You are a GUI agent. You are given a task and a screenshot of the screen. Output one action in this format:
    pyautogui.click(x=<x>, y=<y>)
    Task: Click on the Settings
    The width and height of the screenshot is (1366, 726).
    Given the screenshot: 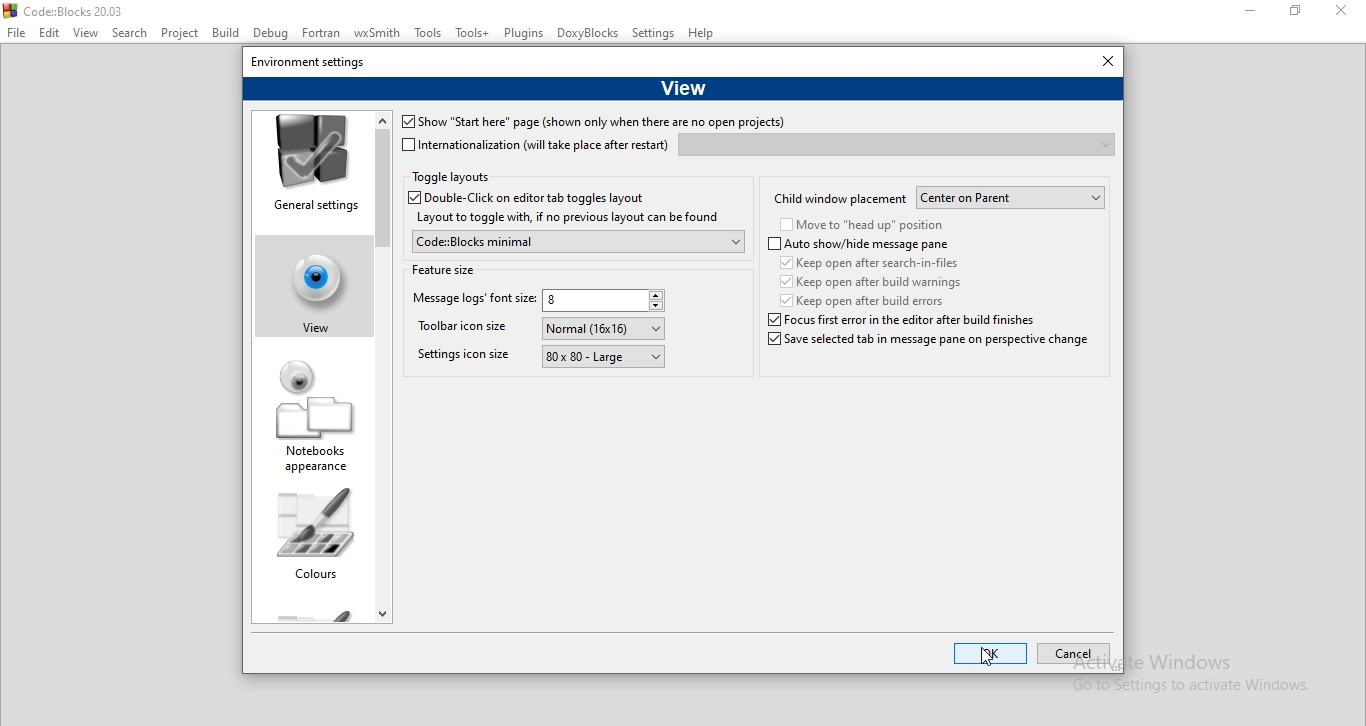 What is the action you would take?
    pyautogui.click(x=654, y=34)
    